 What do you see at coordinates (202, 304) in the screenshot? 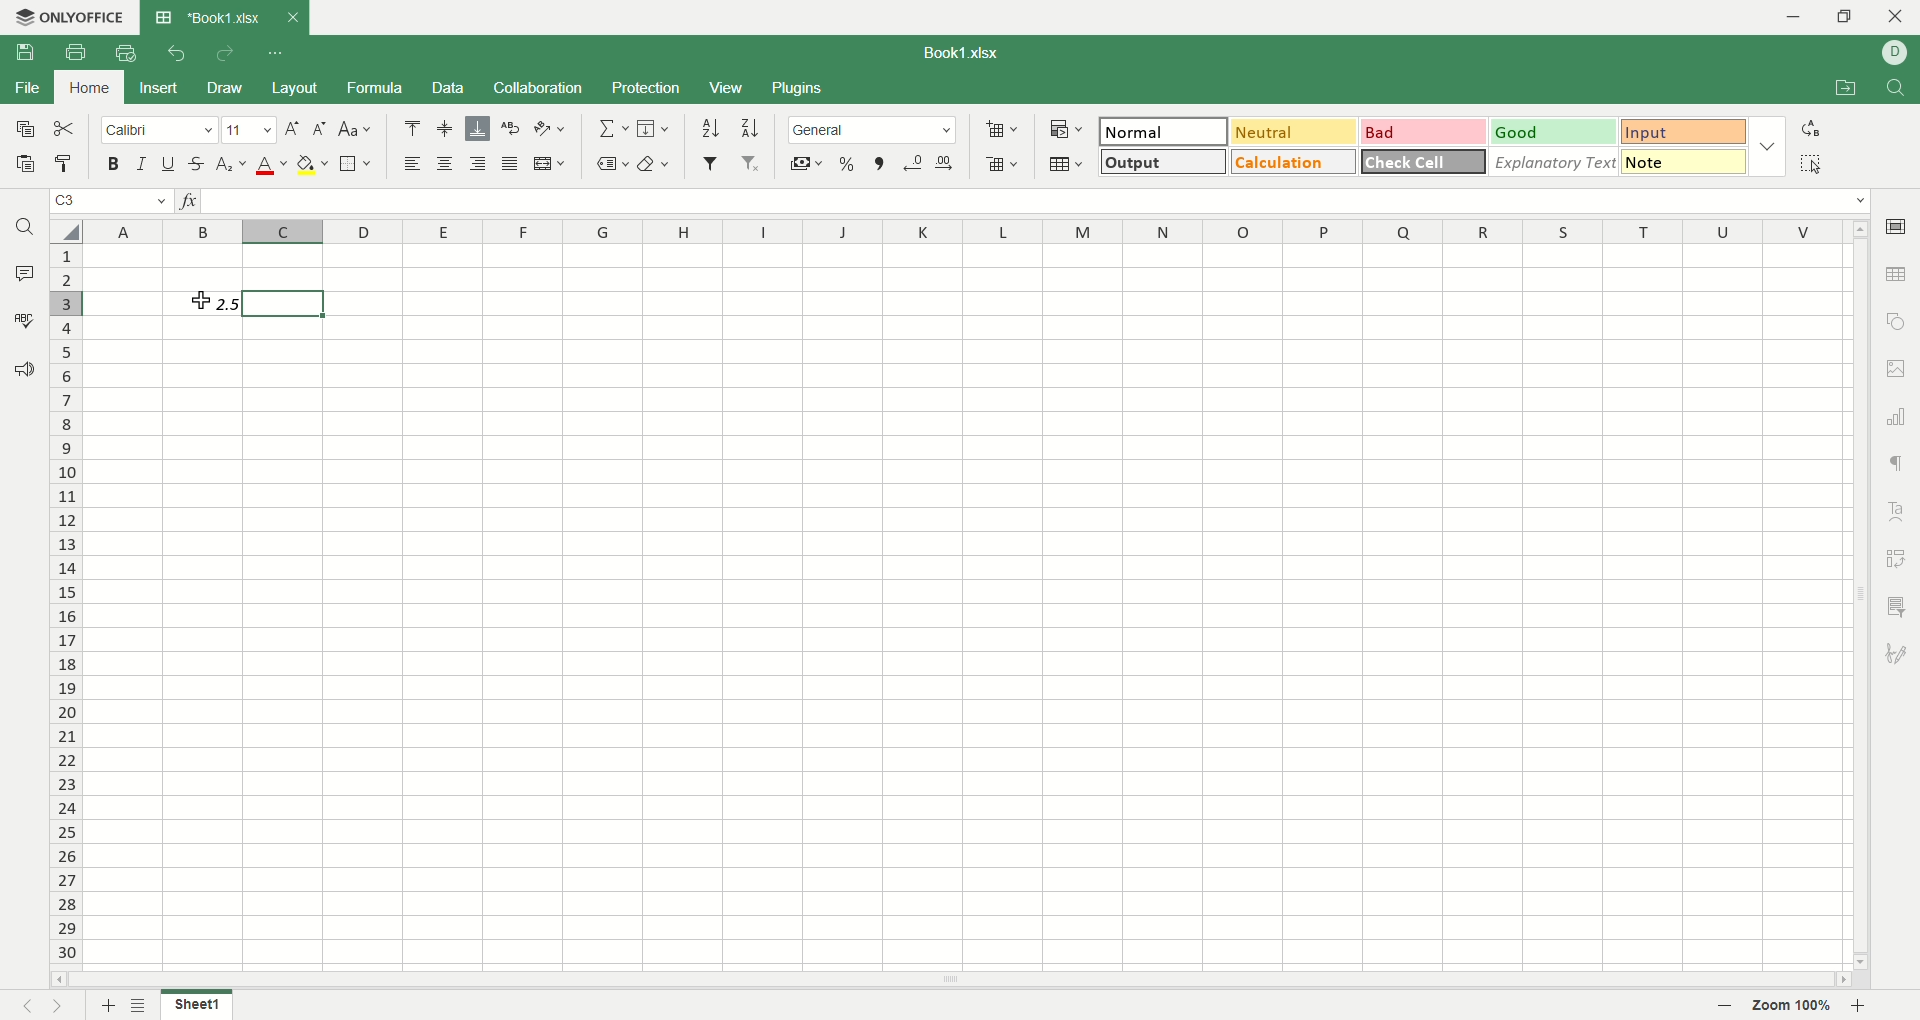
I see `active cell` at bounding box center [202, 304].